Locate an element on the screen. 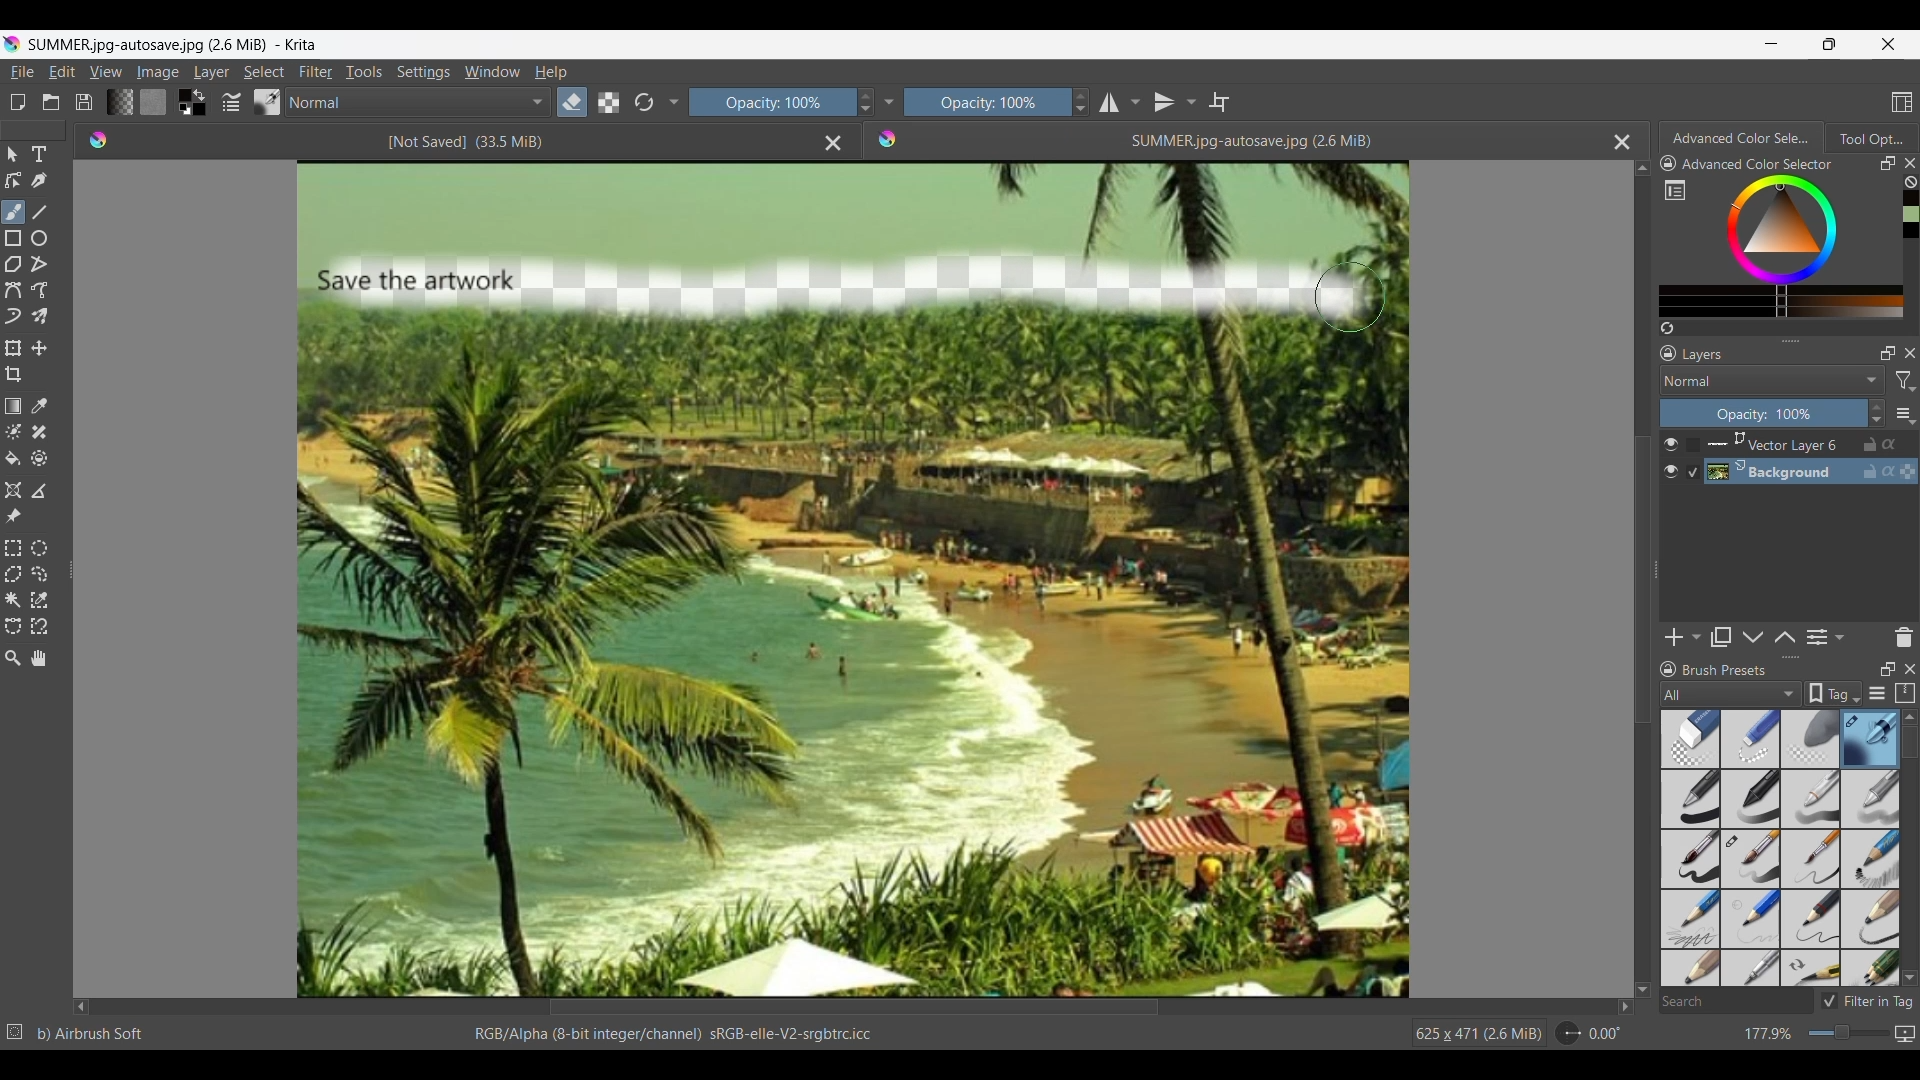 This screenshot has height=1080, width=1920. Reload original settings is located at coordinates (643, 102).